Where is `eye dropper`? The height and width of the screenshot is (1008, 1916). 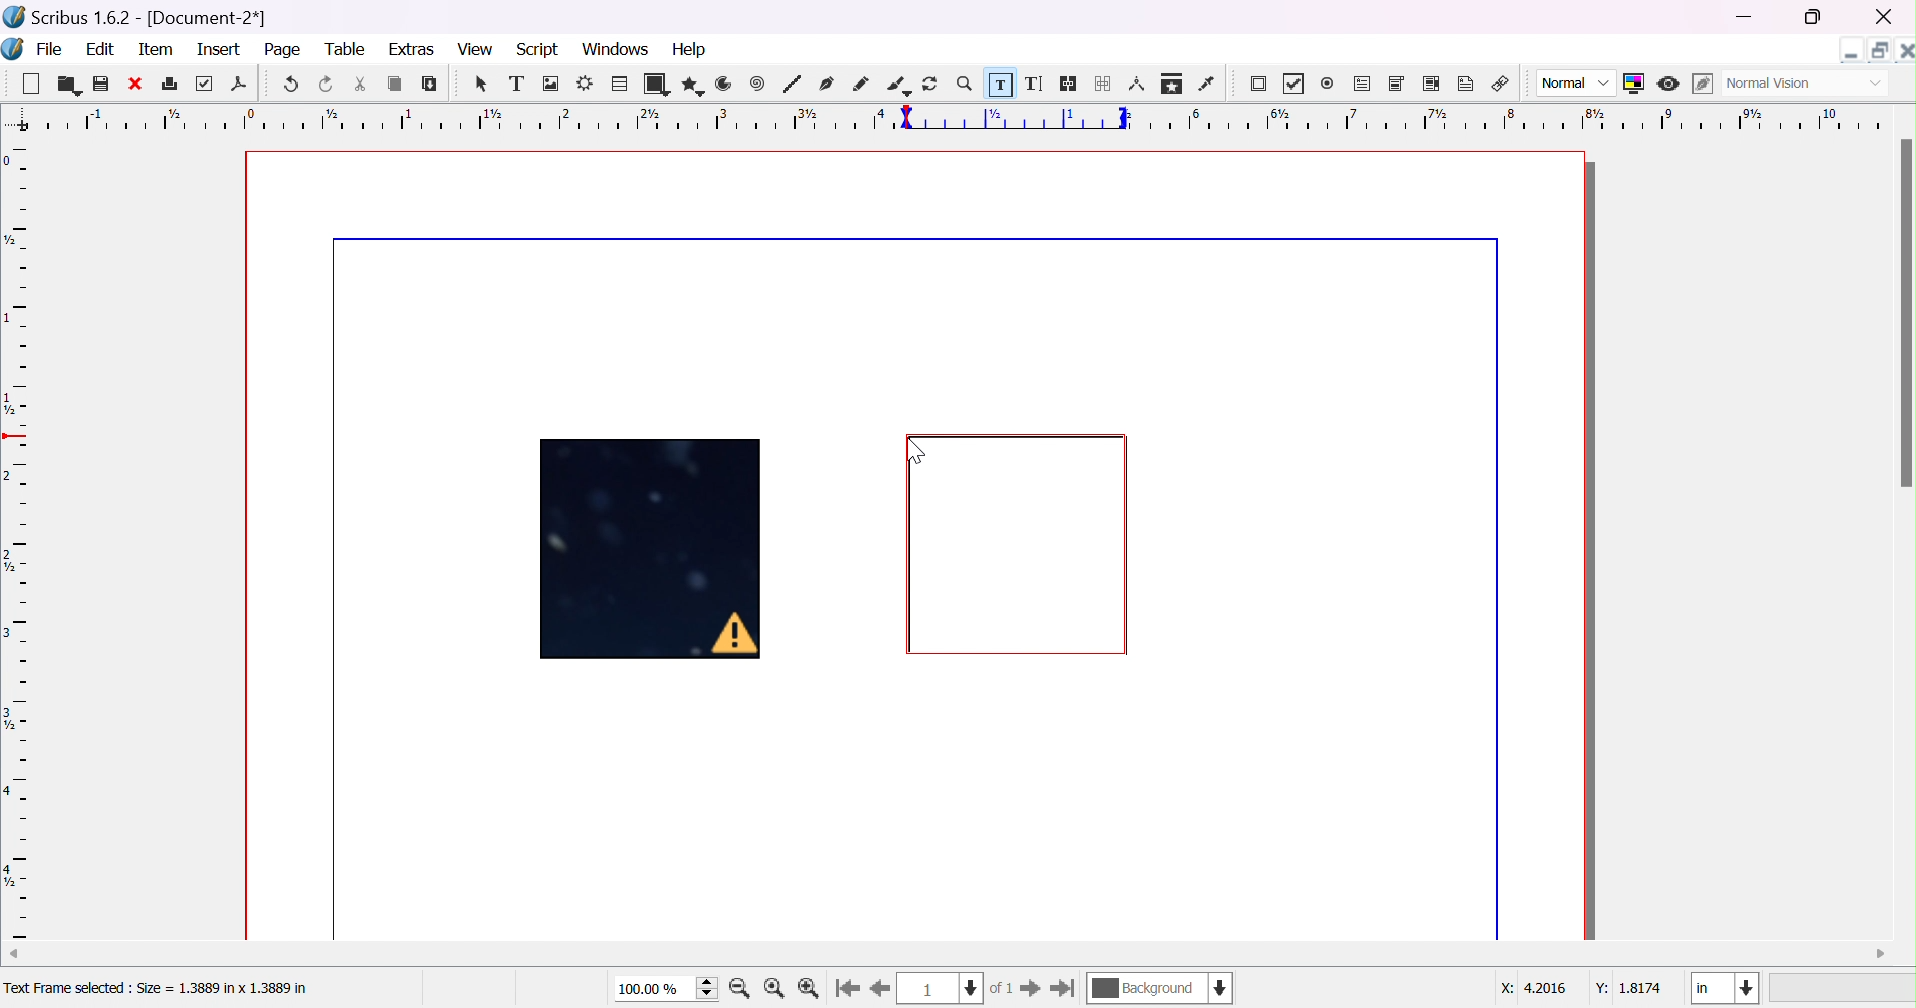 eye dropper is located at coordinates (1210, 84).